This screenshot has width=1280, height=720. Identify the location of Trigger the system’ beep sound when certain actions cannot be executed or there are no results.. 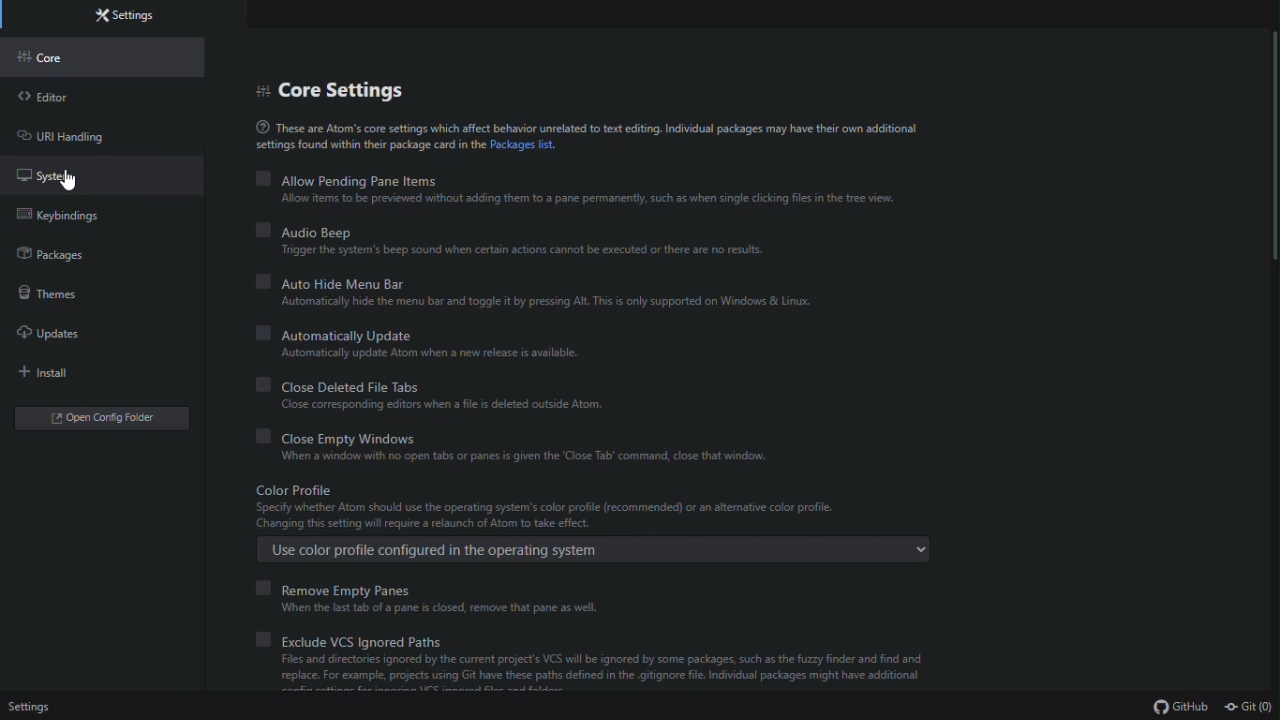
(536, 251).